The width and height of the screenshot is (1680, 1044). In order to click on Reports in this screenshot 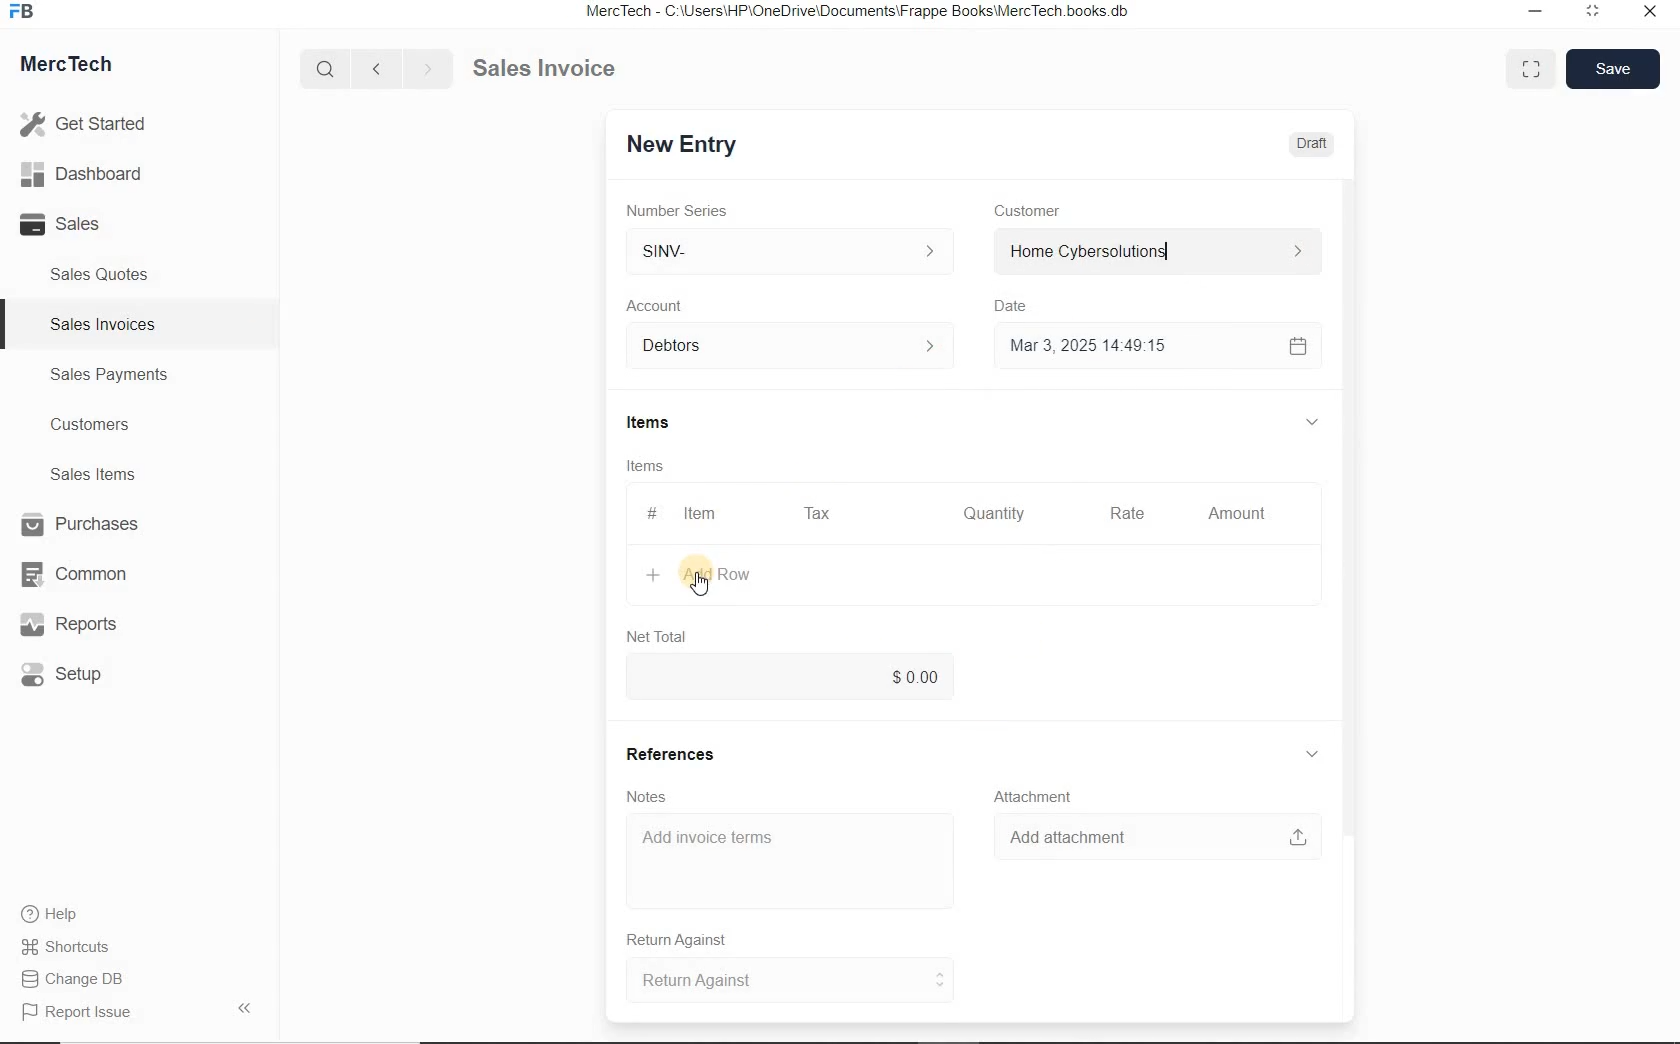, I will do `click(84, 625)`.